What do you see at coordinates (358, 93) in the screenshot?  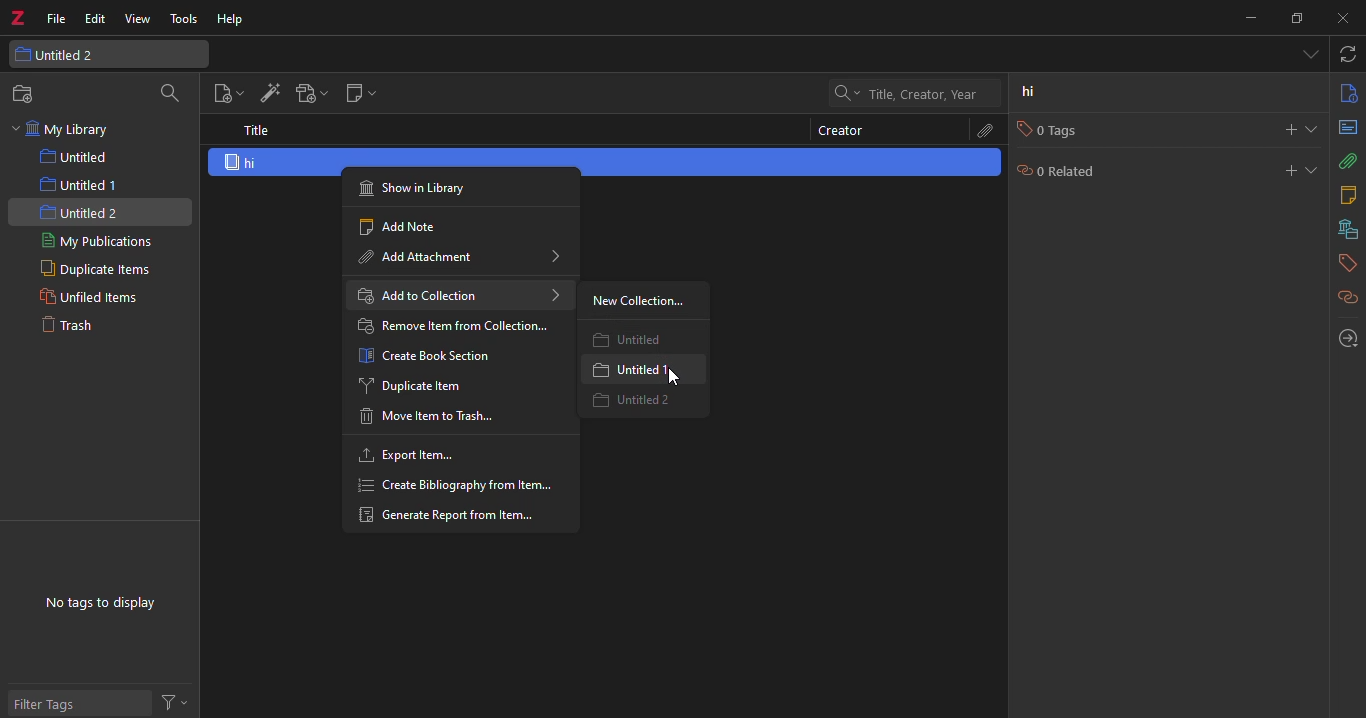 I see `new note` at bounding box center [358, 93].